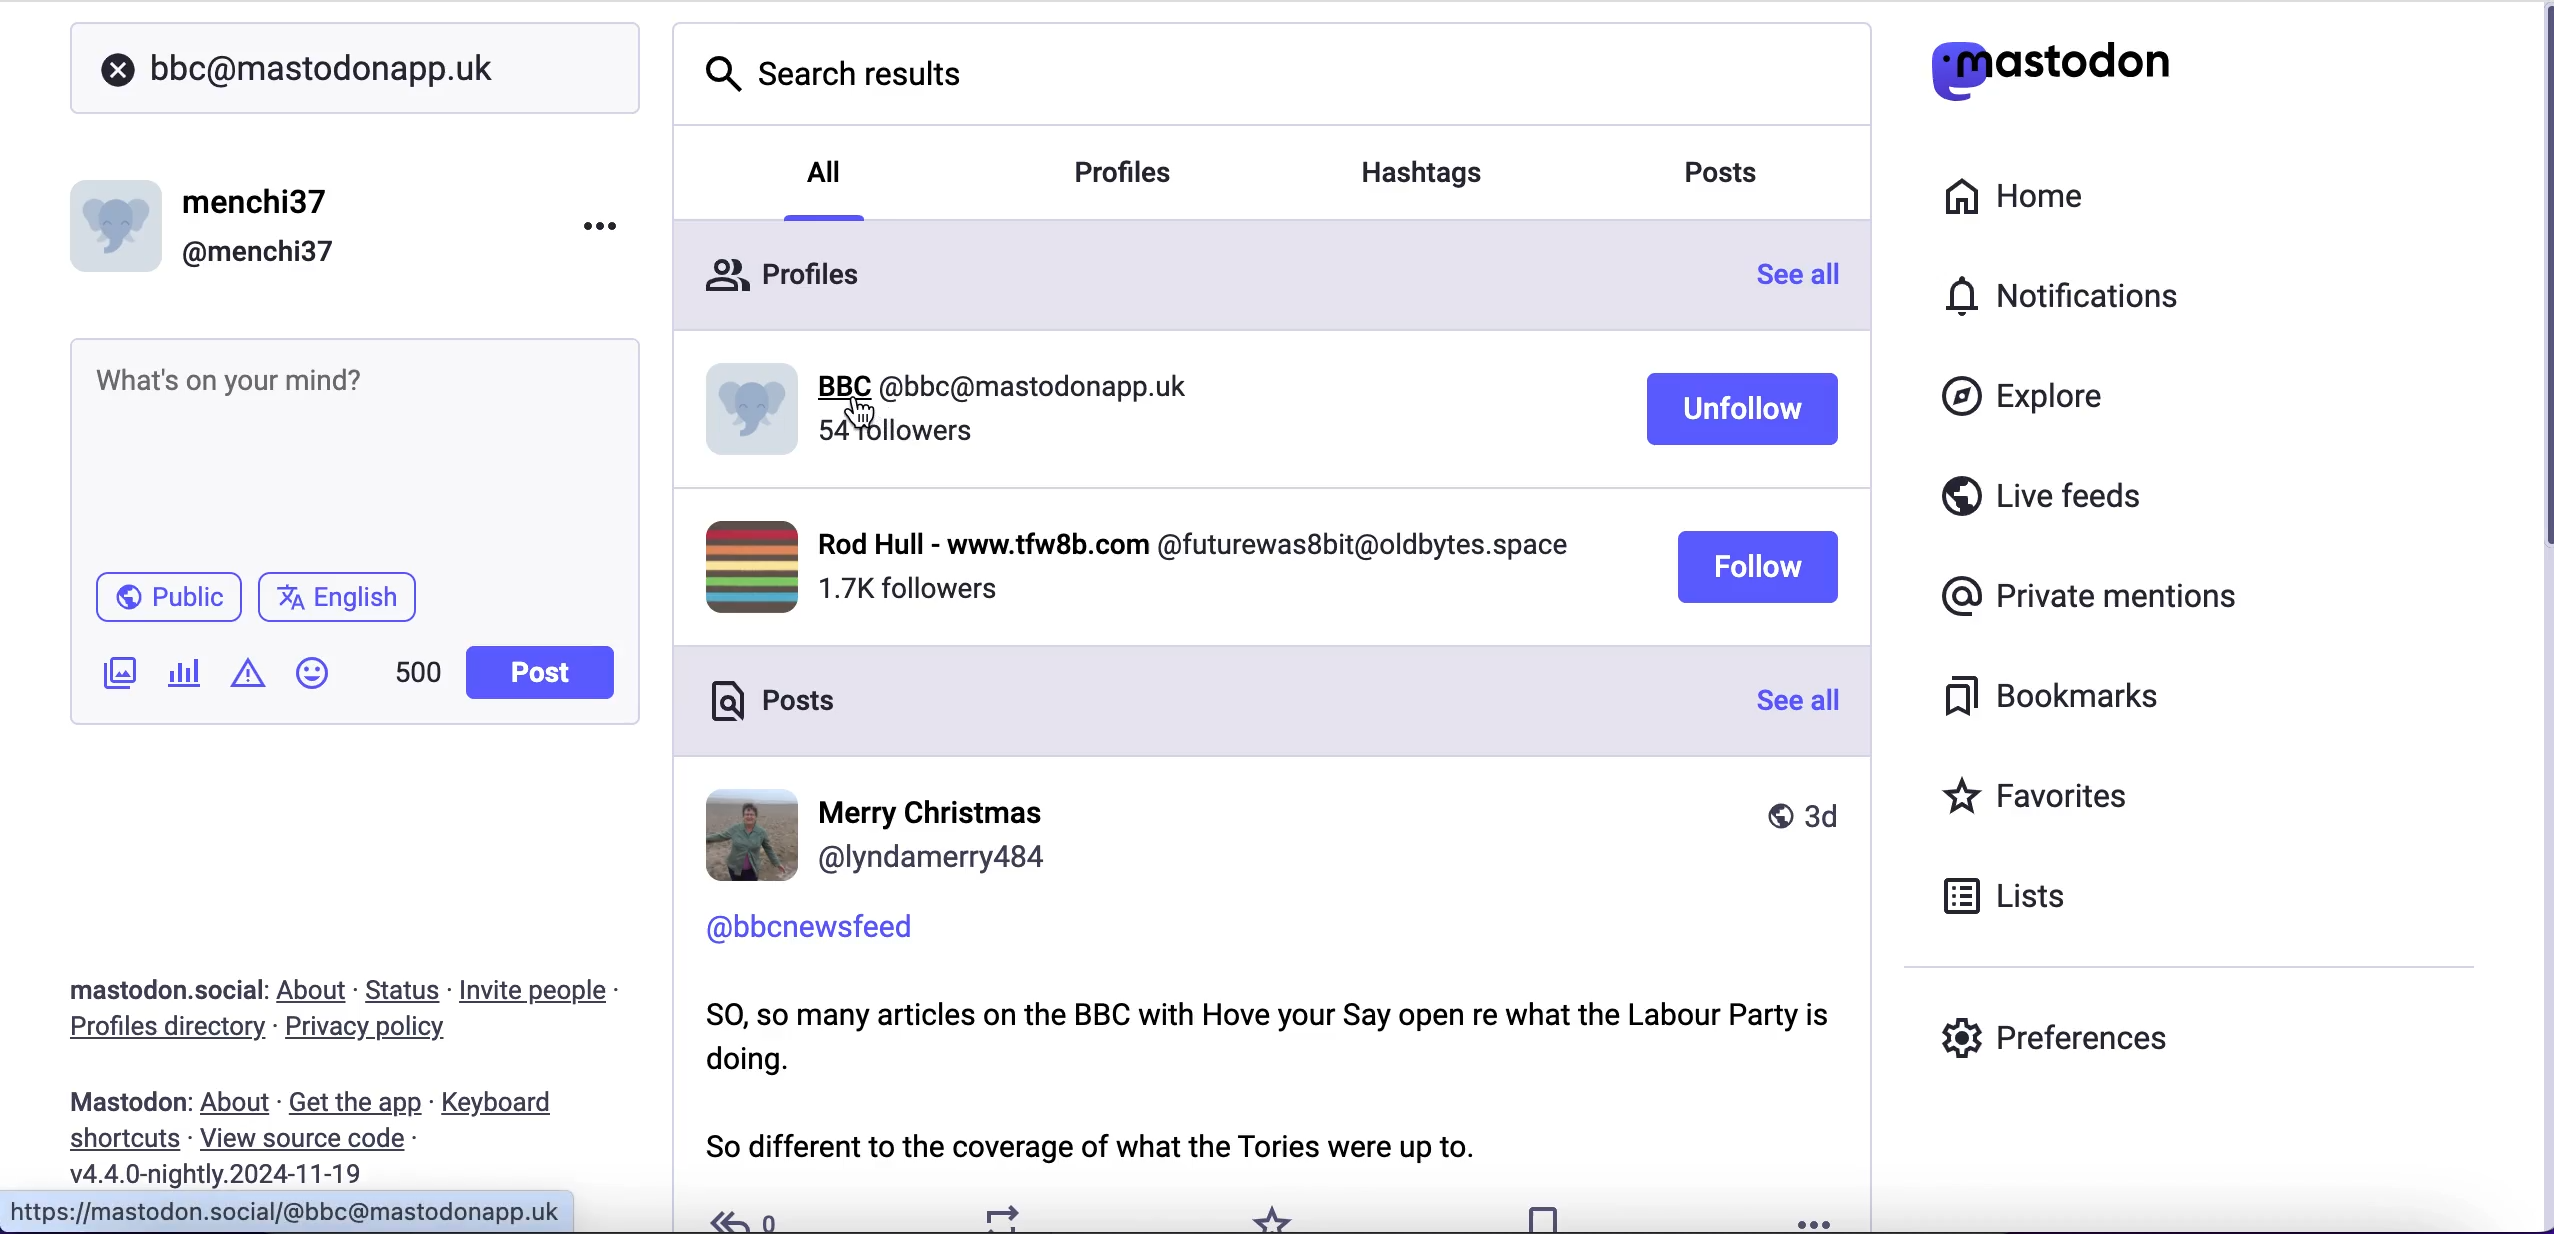 This screenshot has height=1234, width=2554. Describe the element at coordinates (310, 1140) in the screenshot. I see `view source code` at that location.